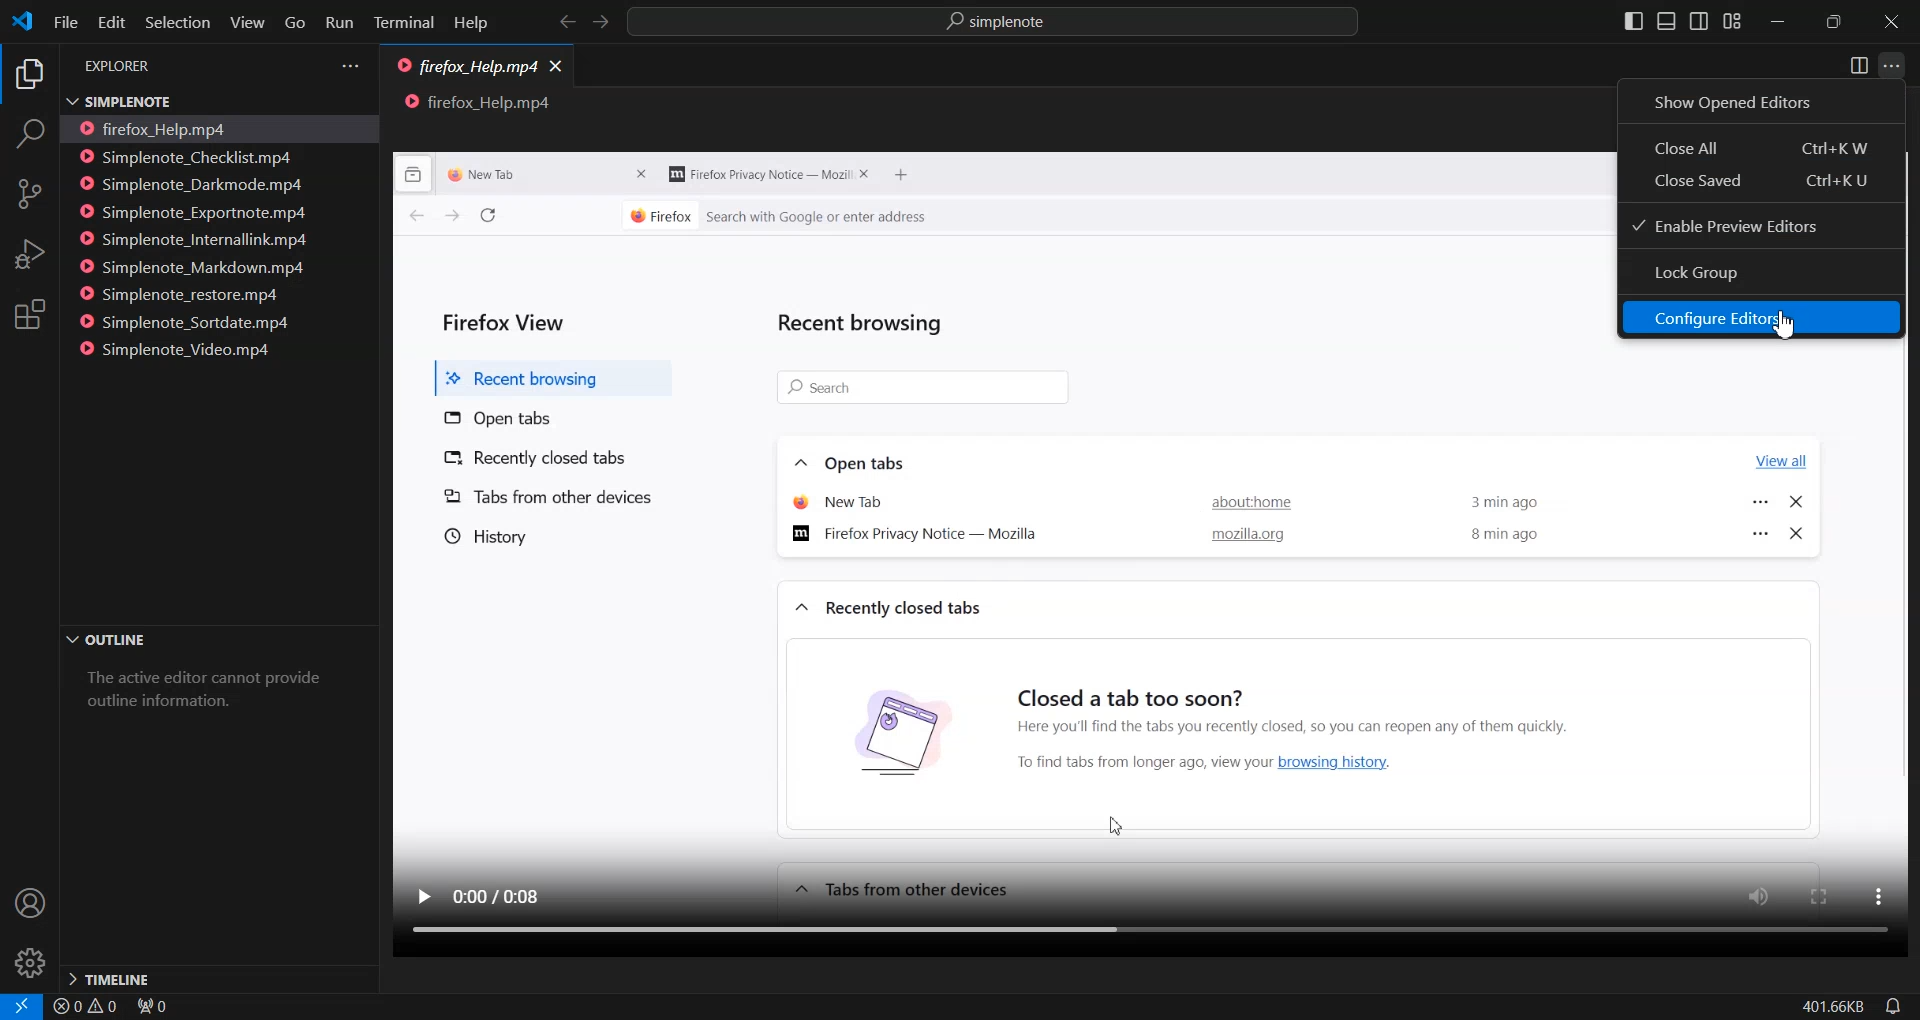 This screenshot has width=1920, height=1020. What do you see at coordinates (84, 1007) in the screenshot?
I see `No Problem` at bounding box center [84, 1007].